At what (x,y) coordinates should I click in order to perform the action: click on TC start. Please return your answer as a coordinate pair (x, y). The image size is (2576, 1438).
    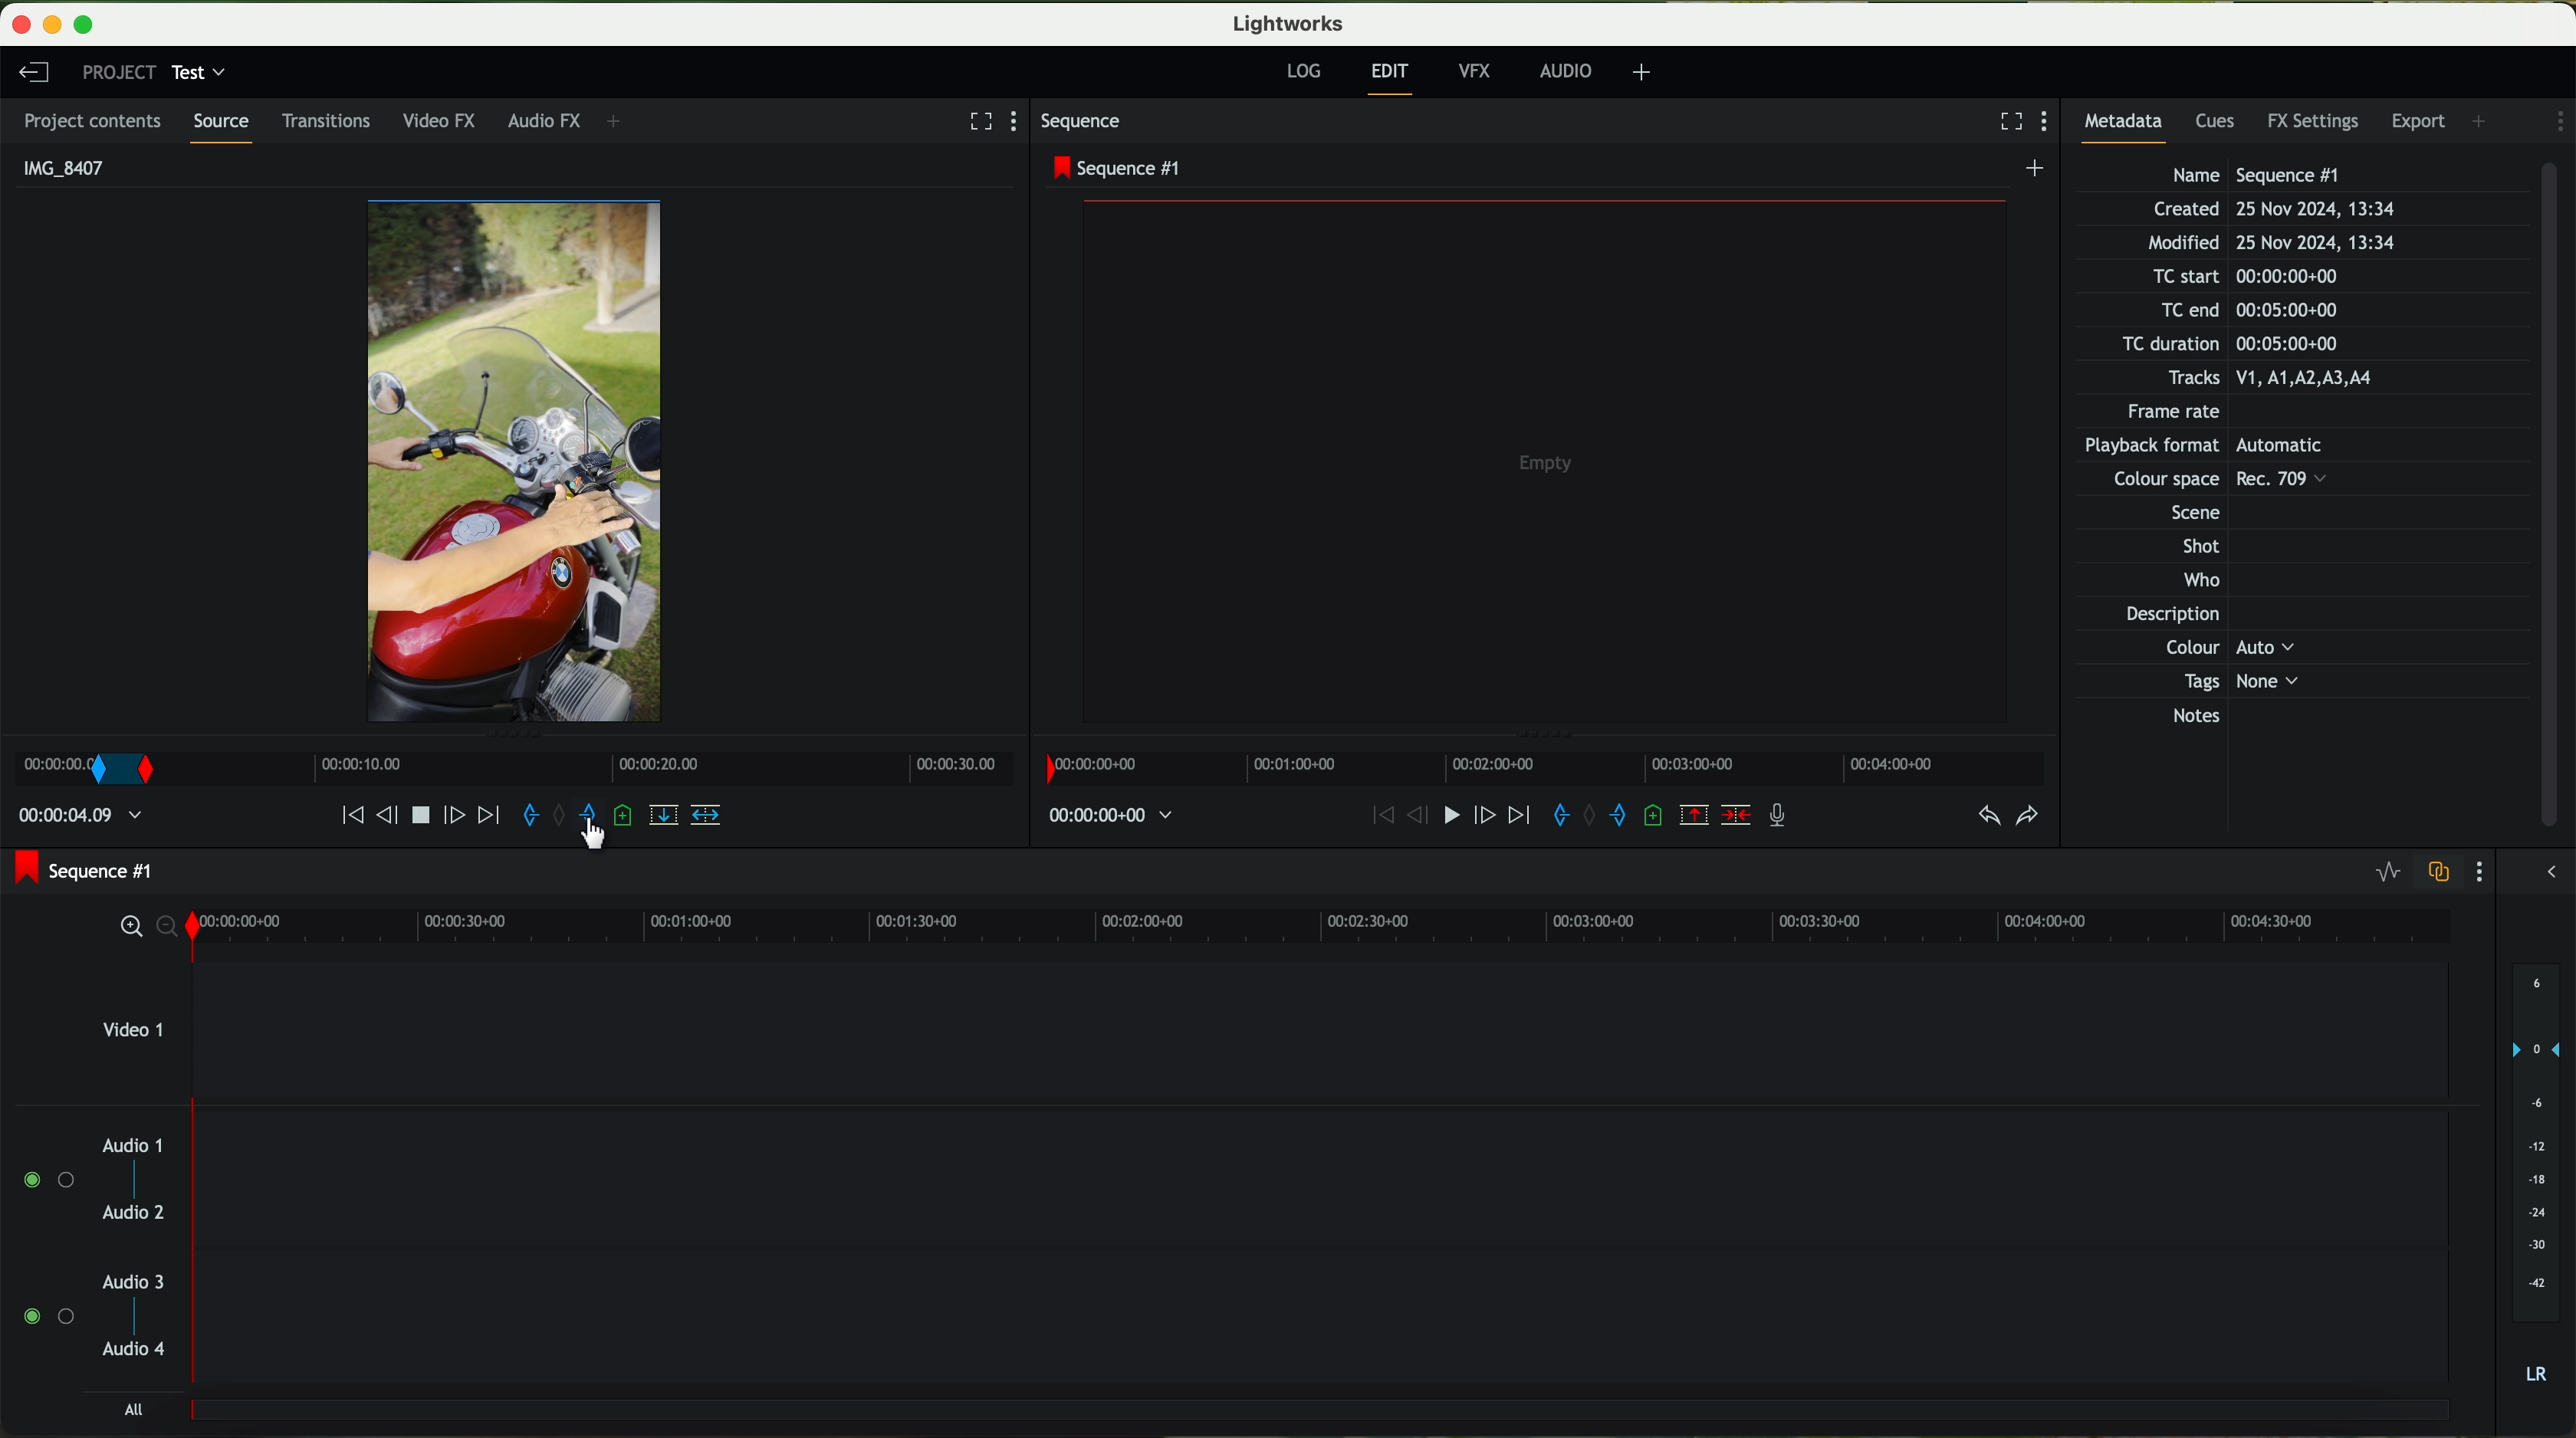
    Looking at the image, I should click on (2242, 277).